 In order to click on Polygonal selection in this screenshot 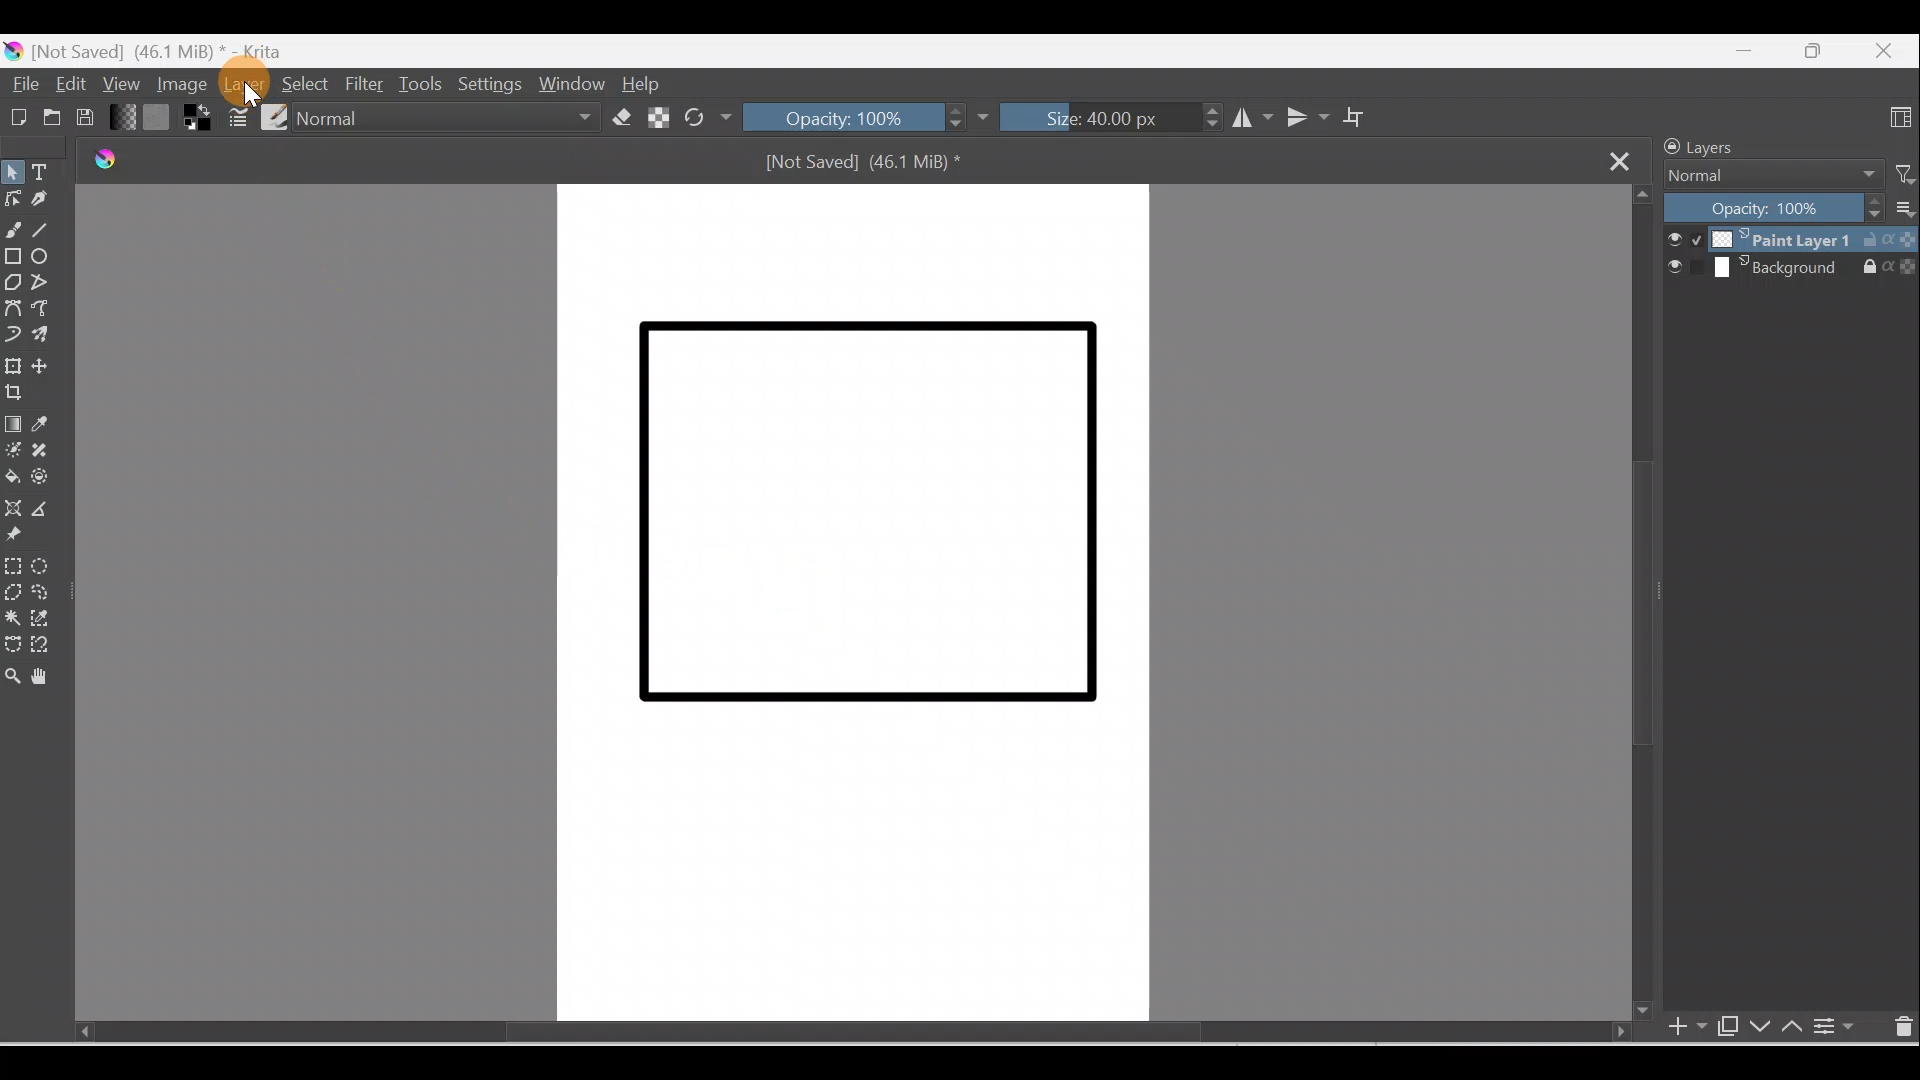, I will do `click(12, 590)`.